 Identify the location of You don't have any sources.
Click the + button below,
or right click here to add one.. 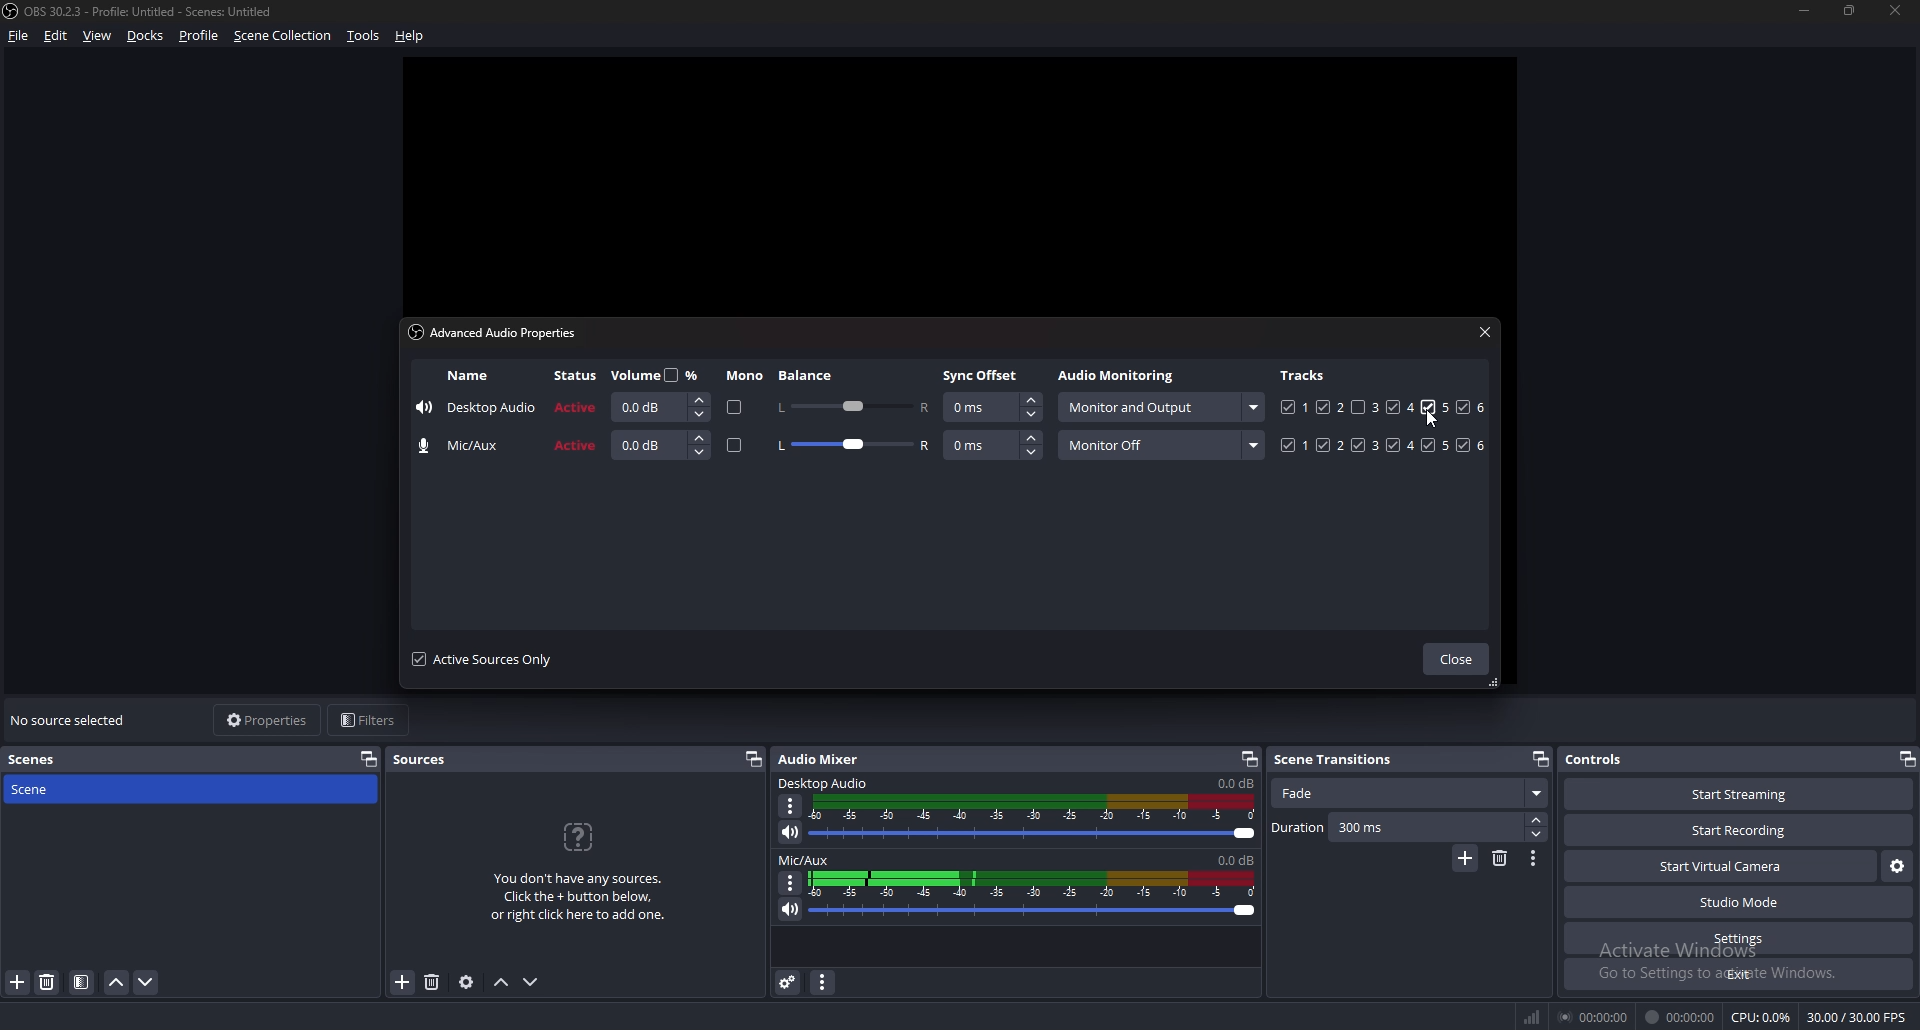
(585, 873).